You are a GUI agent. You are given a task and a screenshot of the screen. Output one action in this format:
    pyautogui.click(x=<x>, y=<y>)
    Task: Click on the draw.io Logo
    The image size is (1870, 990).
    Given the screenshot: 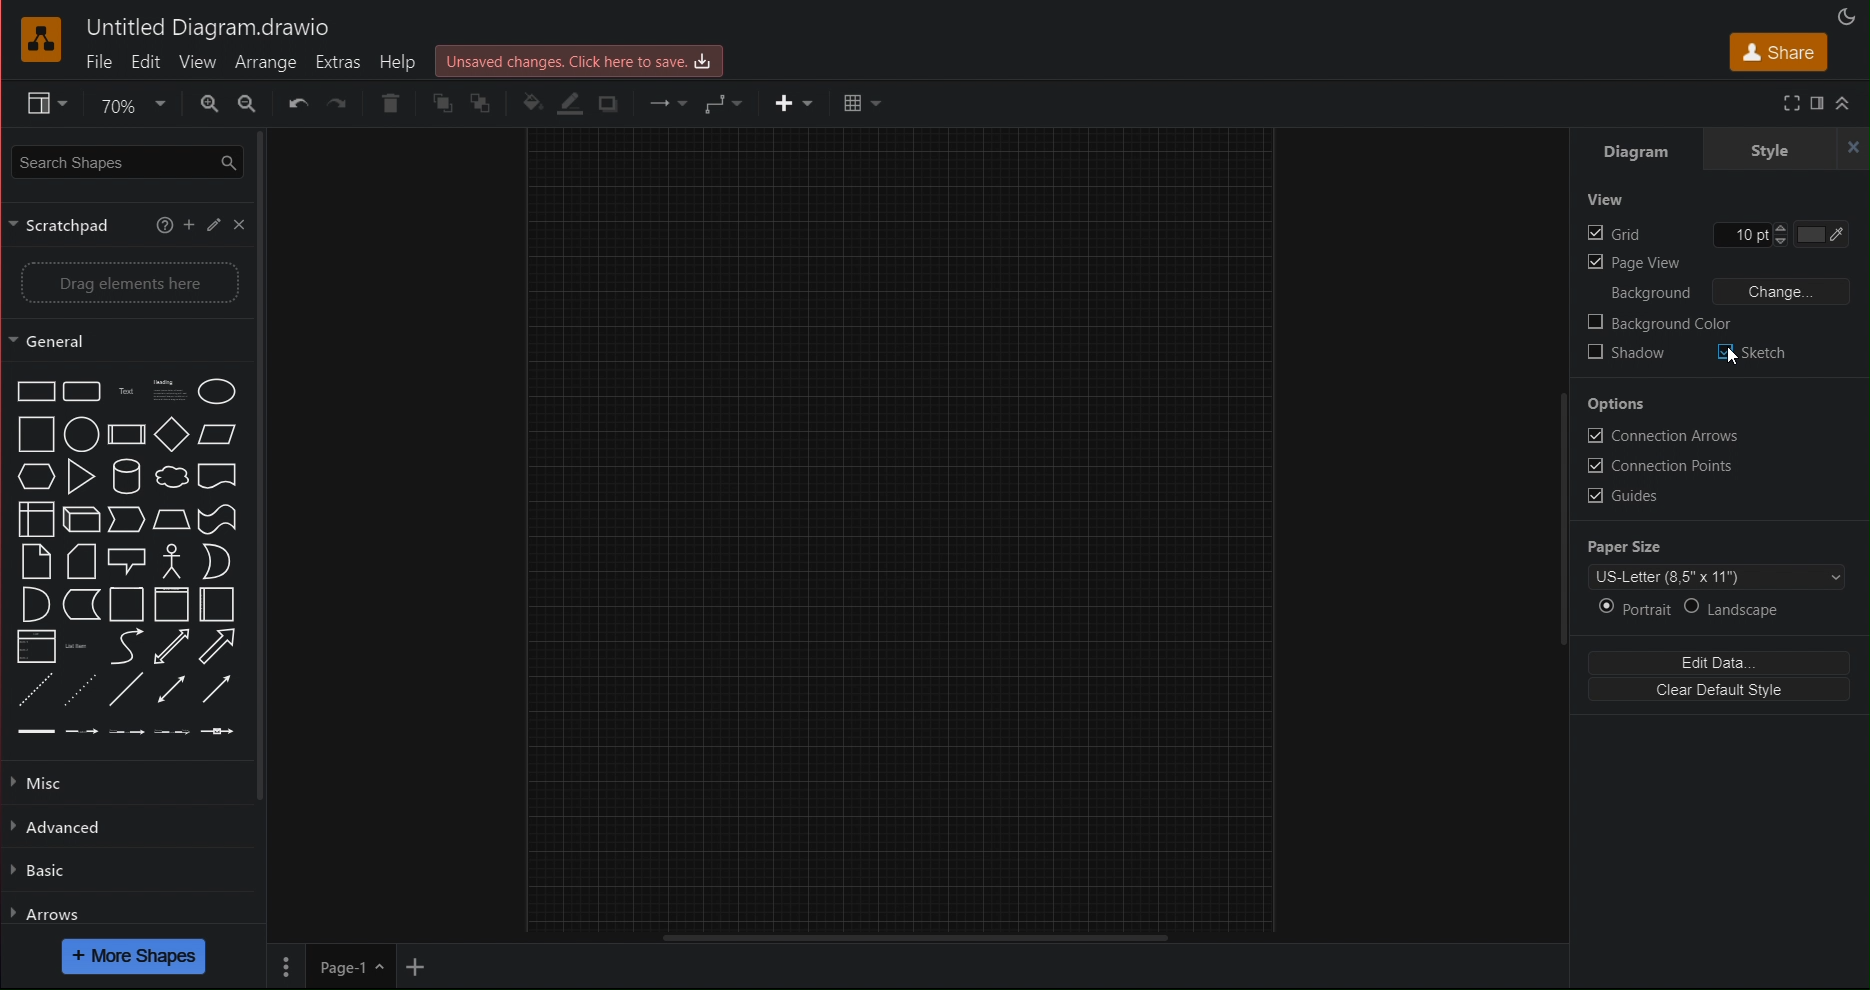 What is the action you would take?
    pyautogui.click(x=39, y=41)
    